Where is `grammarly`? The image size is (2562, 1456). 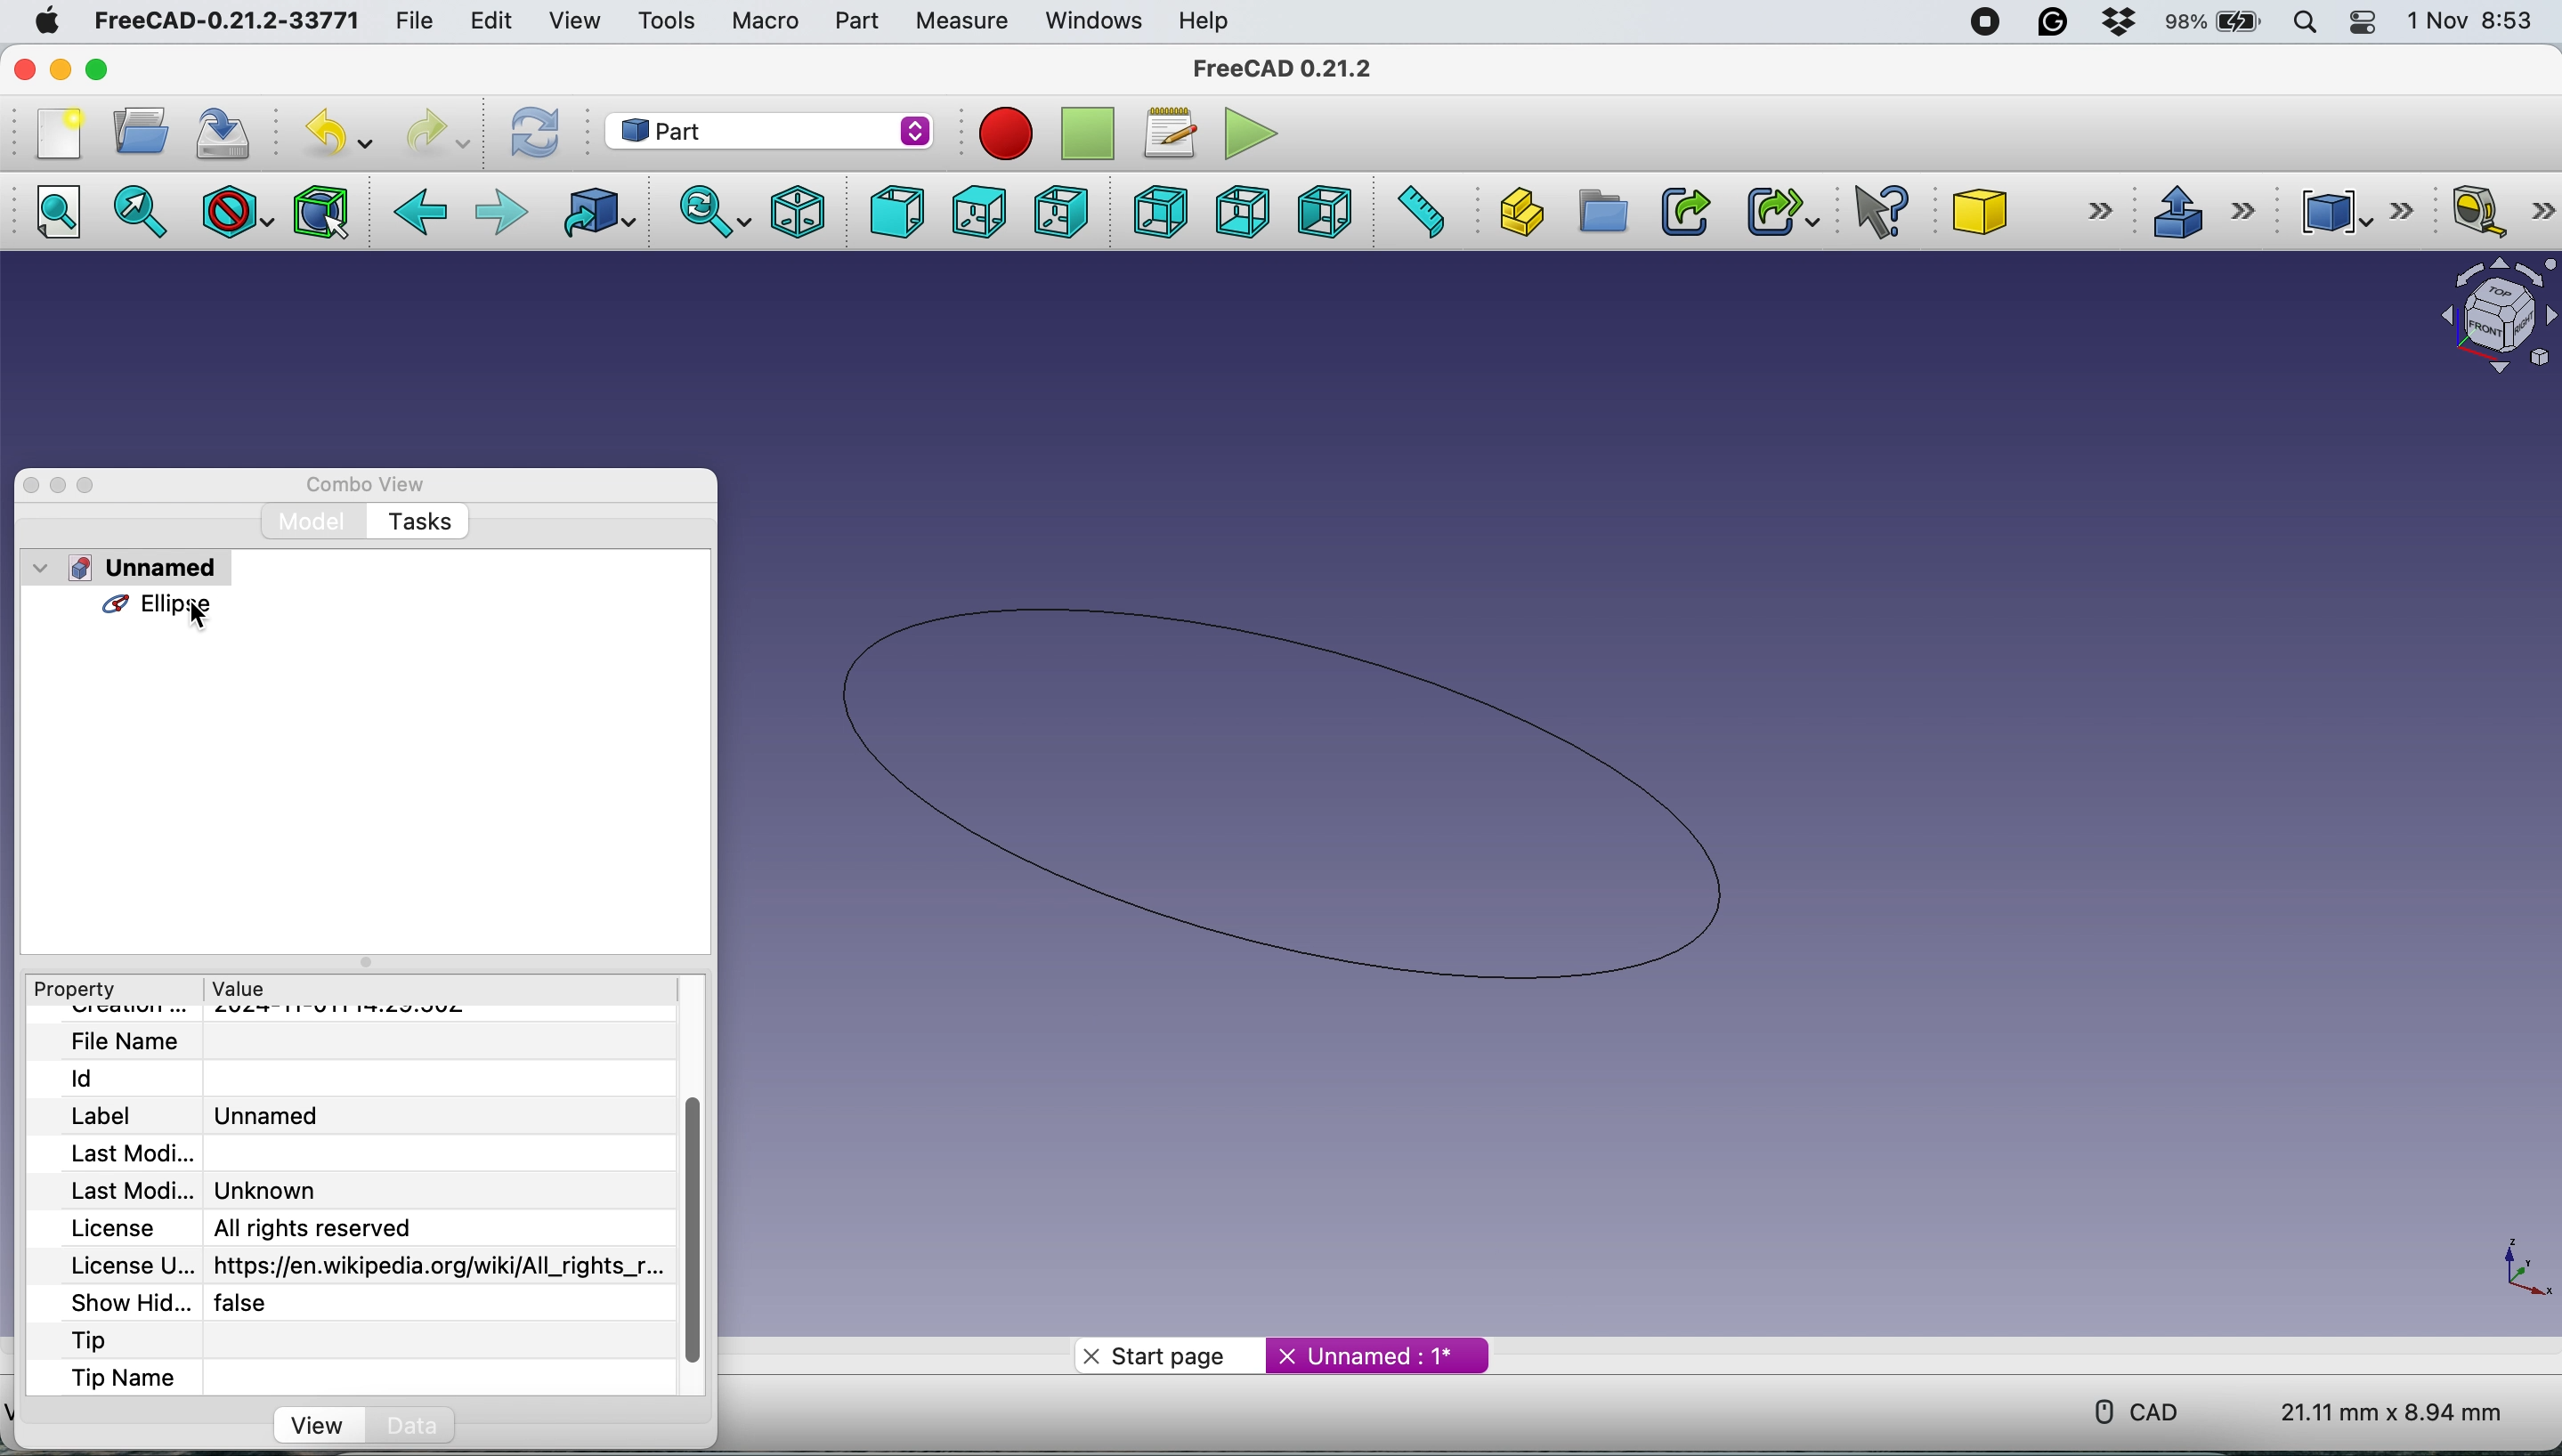 grammarly is located at coordinates (2055, 21).